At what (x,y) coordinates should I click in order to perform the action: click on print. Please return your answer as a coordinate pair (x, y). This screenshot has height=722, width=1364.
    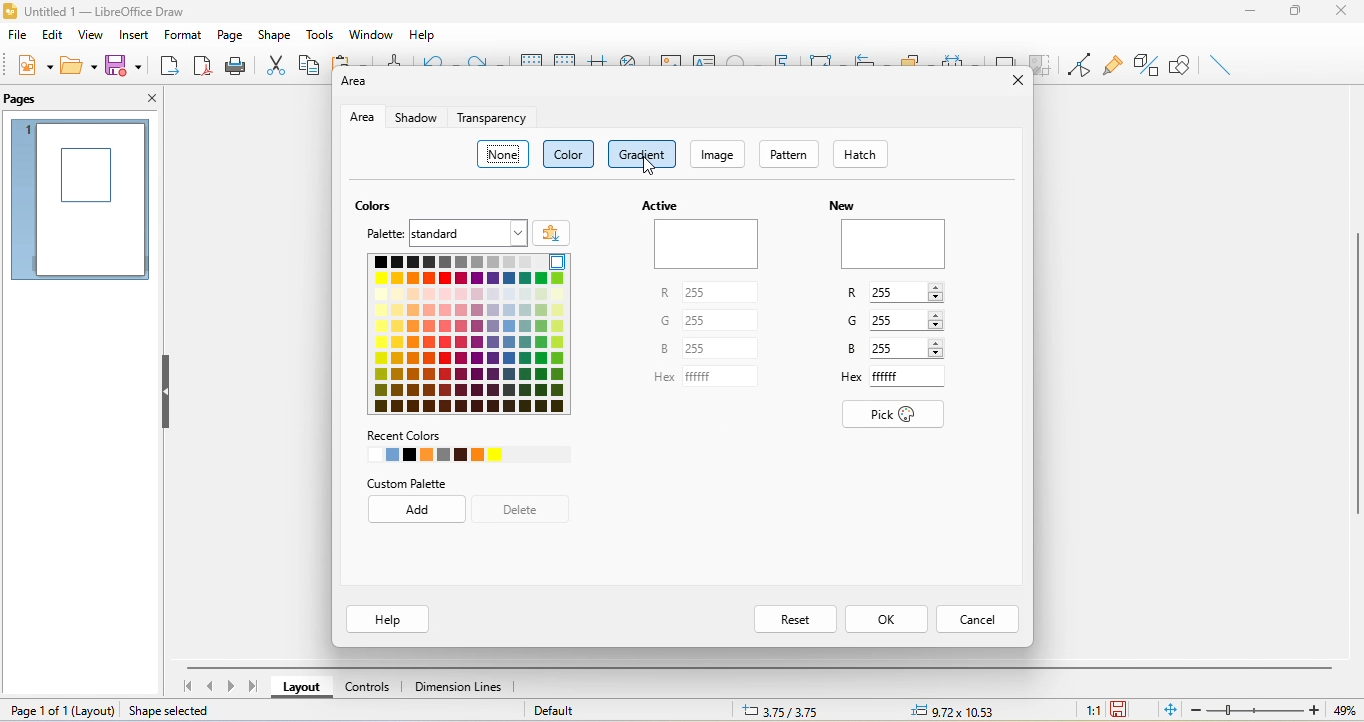
    Looking at the image, I should click on (236, 68).